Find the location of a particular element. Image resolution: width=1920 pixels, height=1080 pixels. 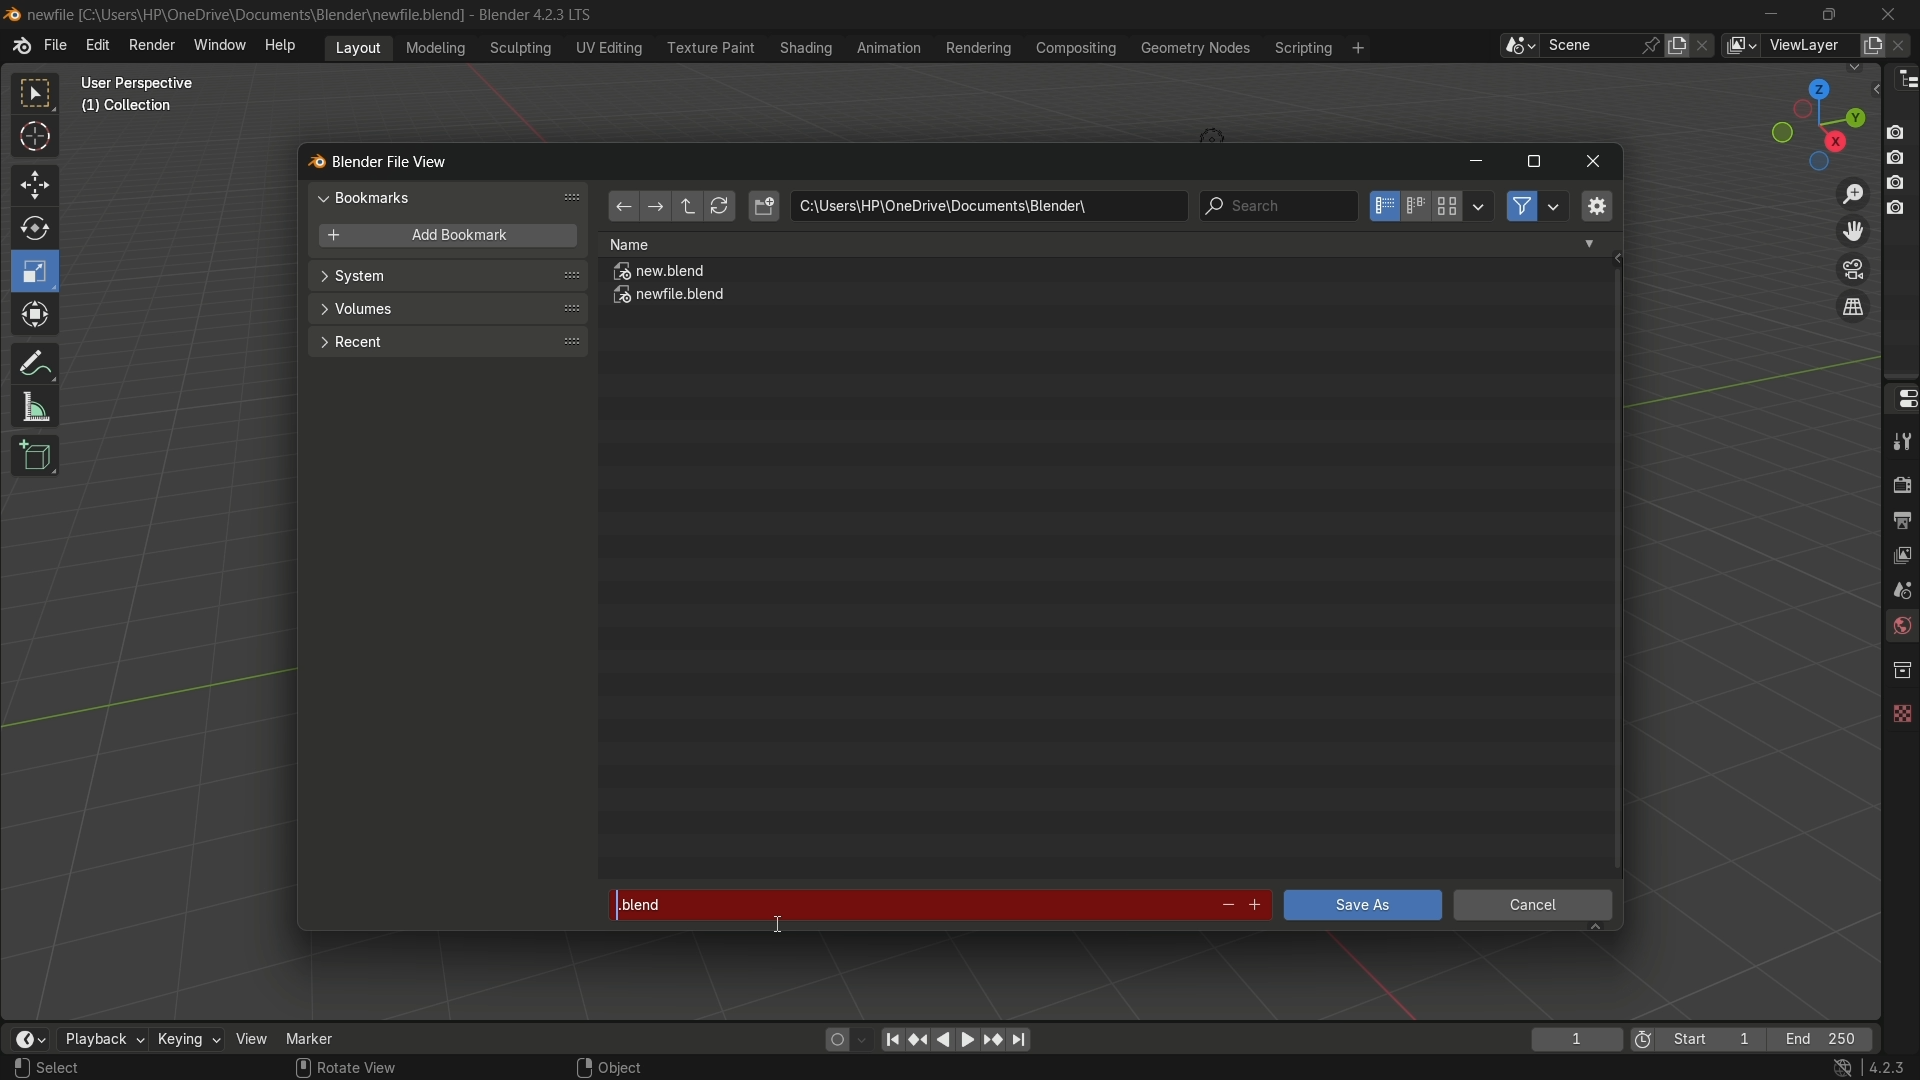

C:\User:\\HP\Onedrive\Documents\Blender is located at coordinates (246, 15).